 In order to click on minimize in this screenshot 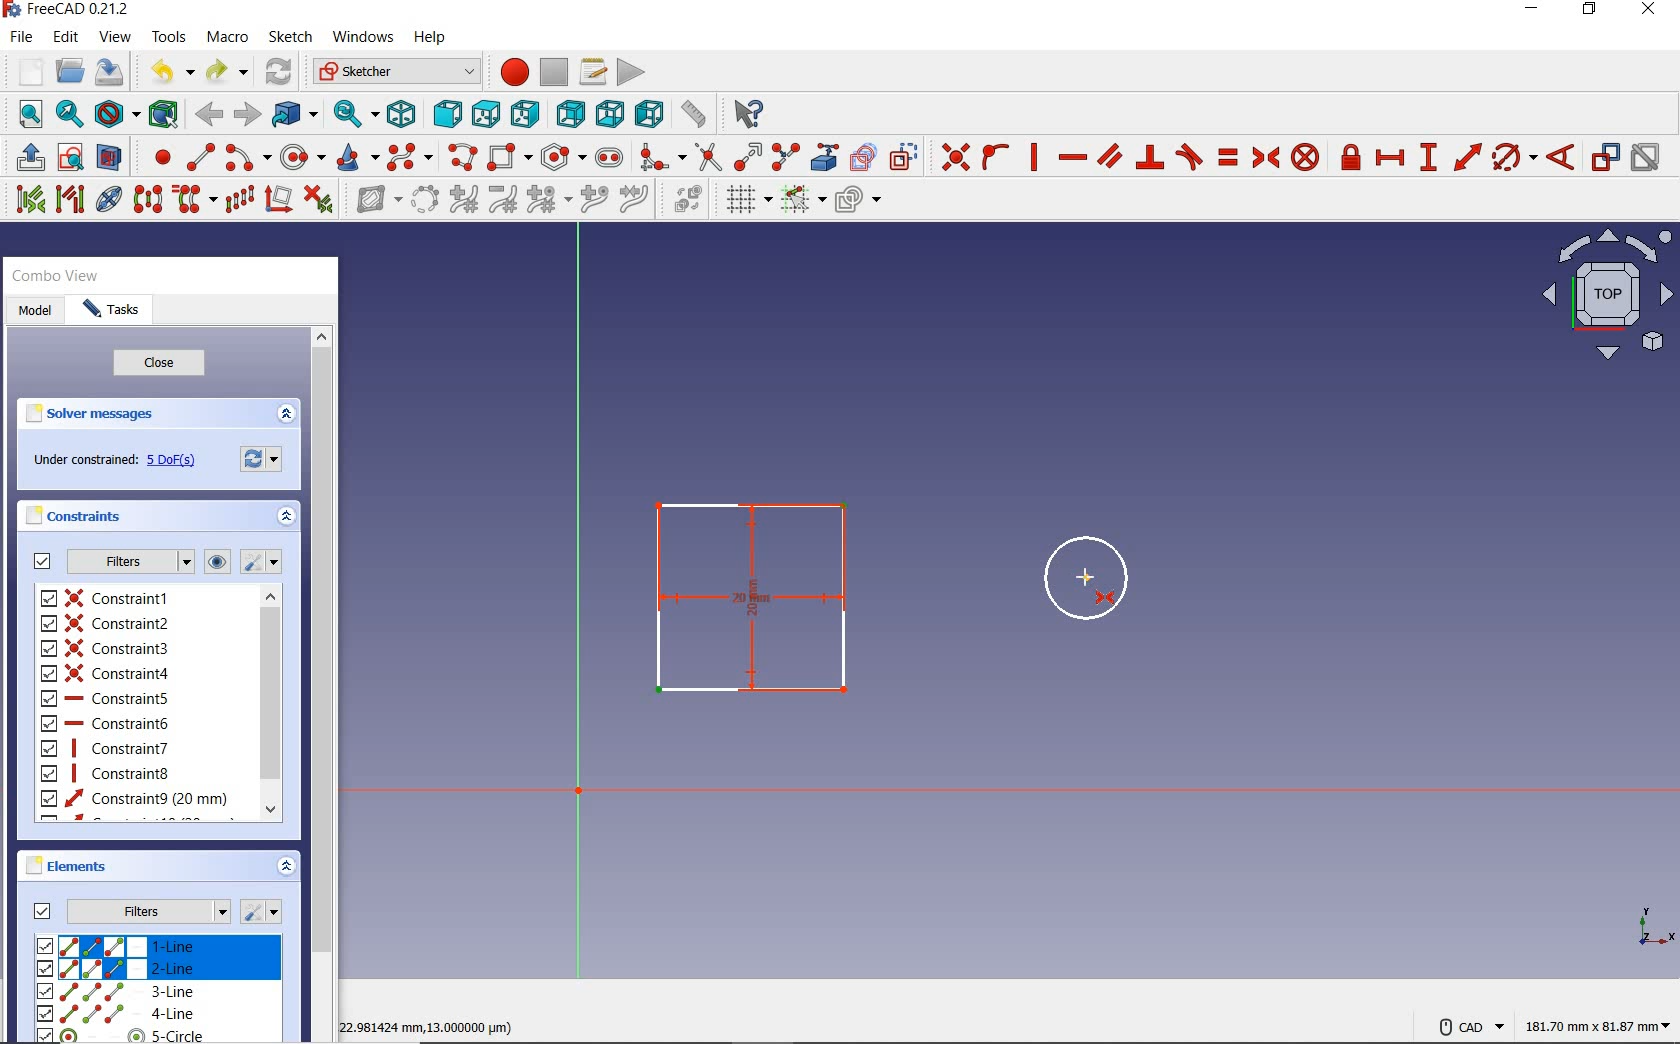, I will do `click(1536, 10)`.